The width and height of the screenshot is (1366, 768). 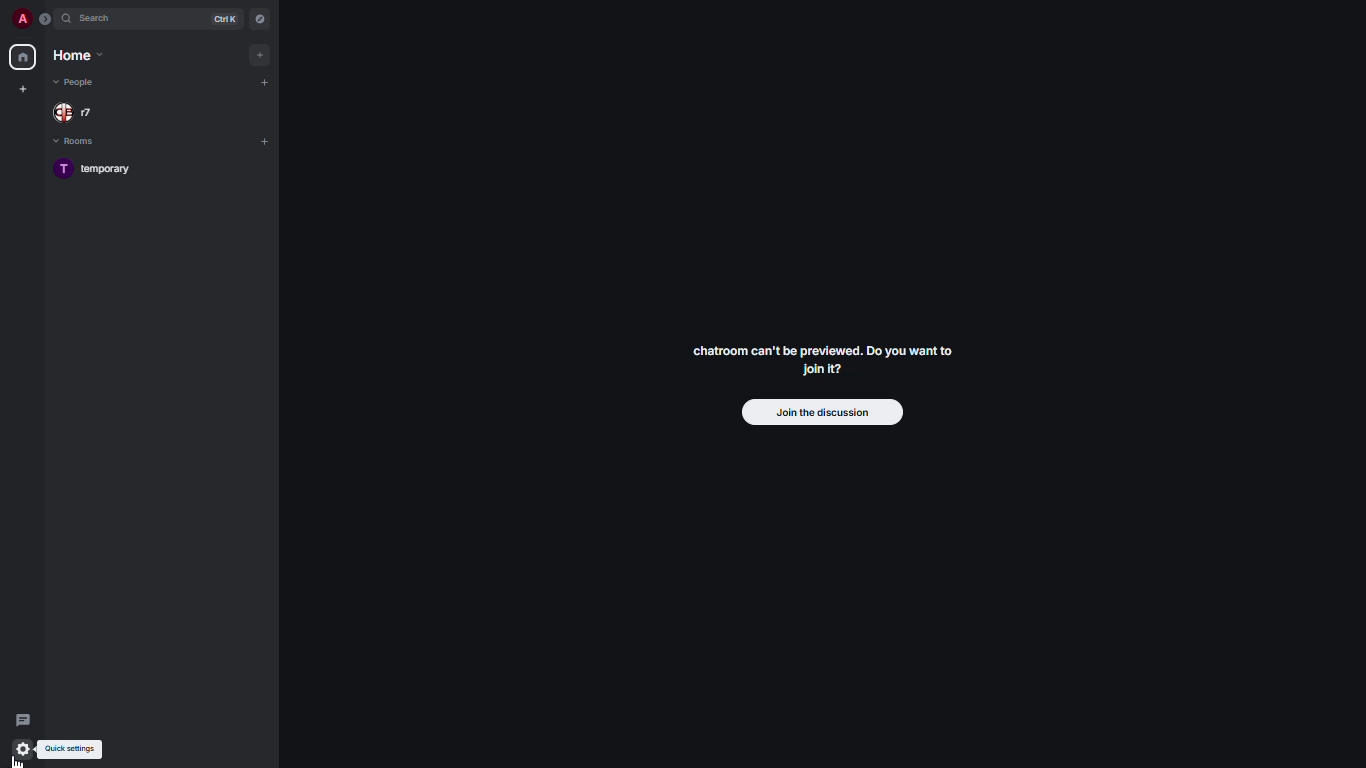 What do you see at coordinates (83, 140) in the screenshot?
I see `rooms` at bounding box center [83, 140].